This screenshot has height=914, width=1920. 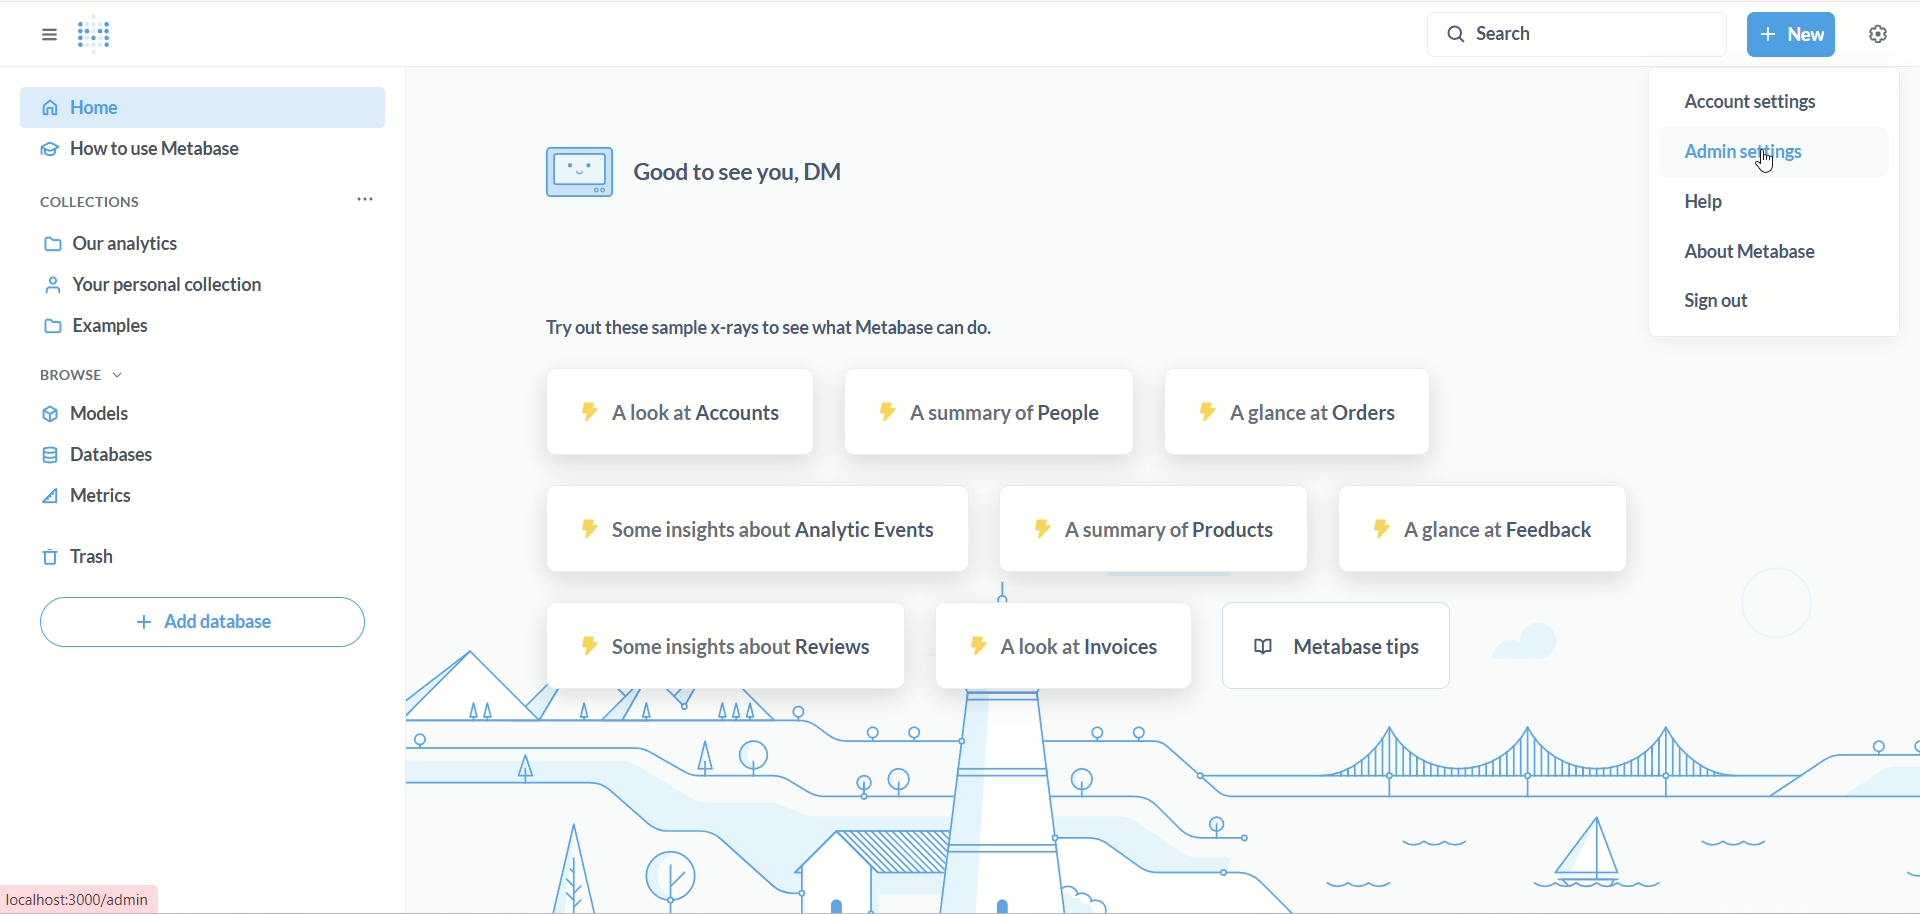 What do you see at coordinates (97, 496) in the screenshot?
I see `metrics` at bounding box center [97, 496].